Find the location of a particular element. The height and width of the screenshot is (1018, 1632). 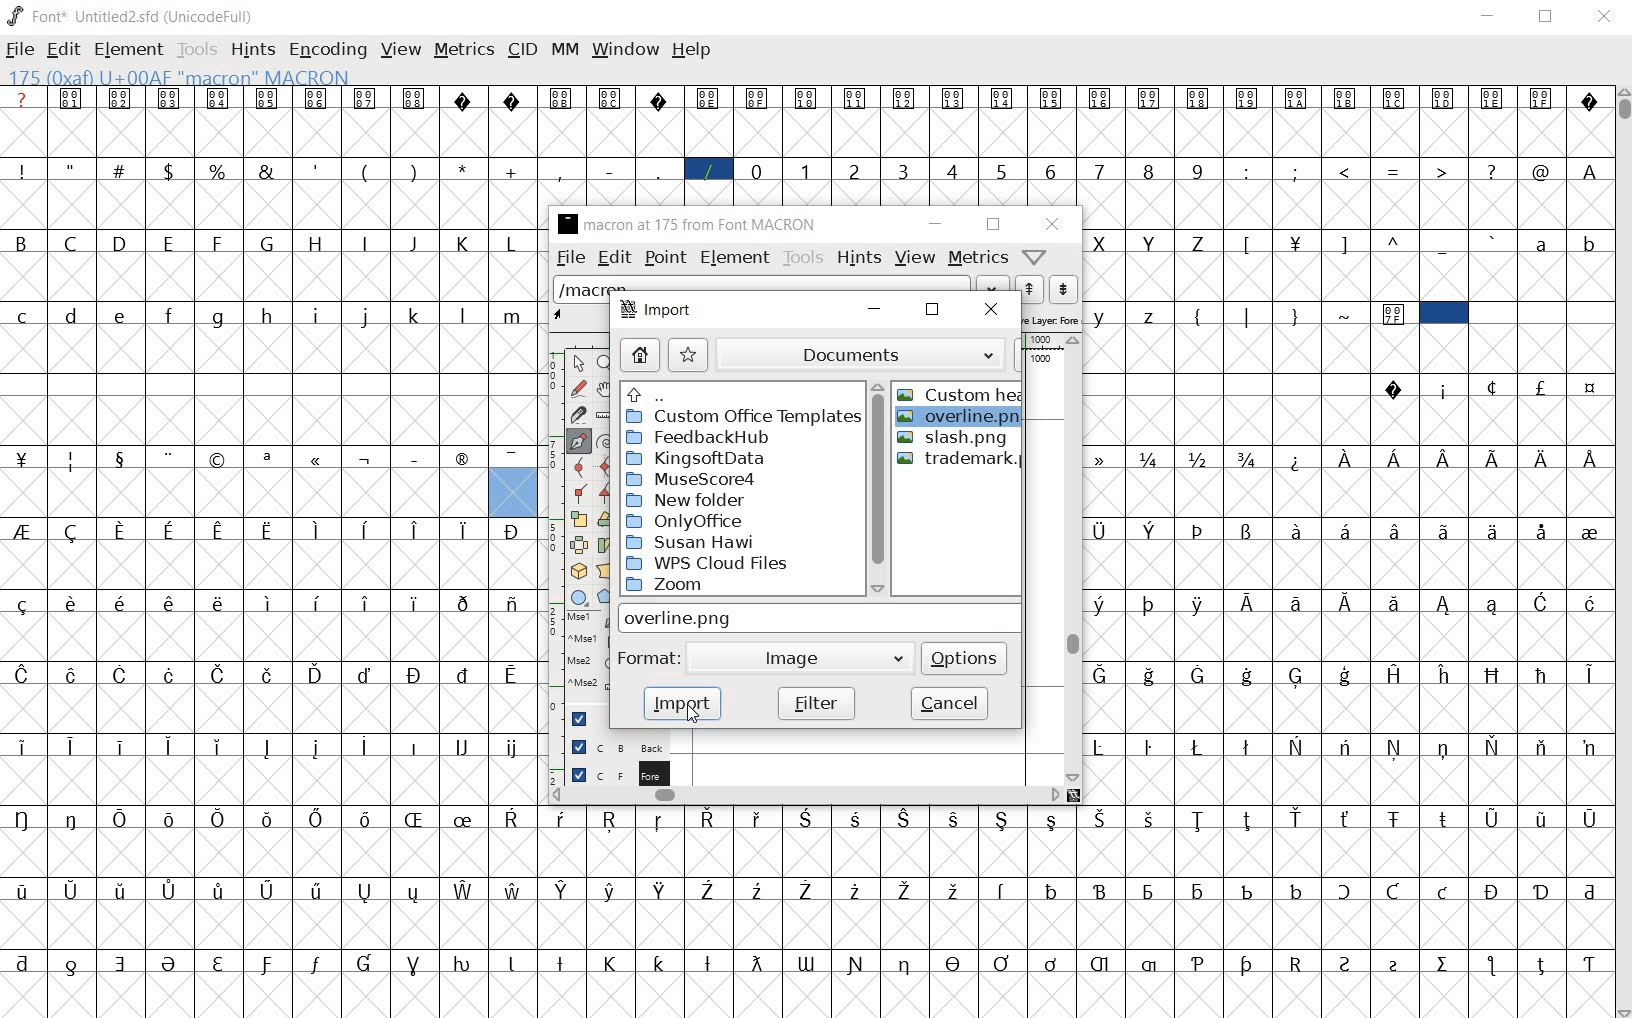

Symbol is located at coordinates (418, 818).